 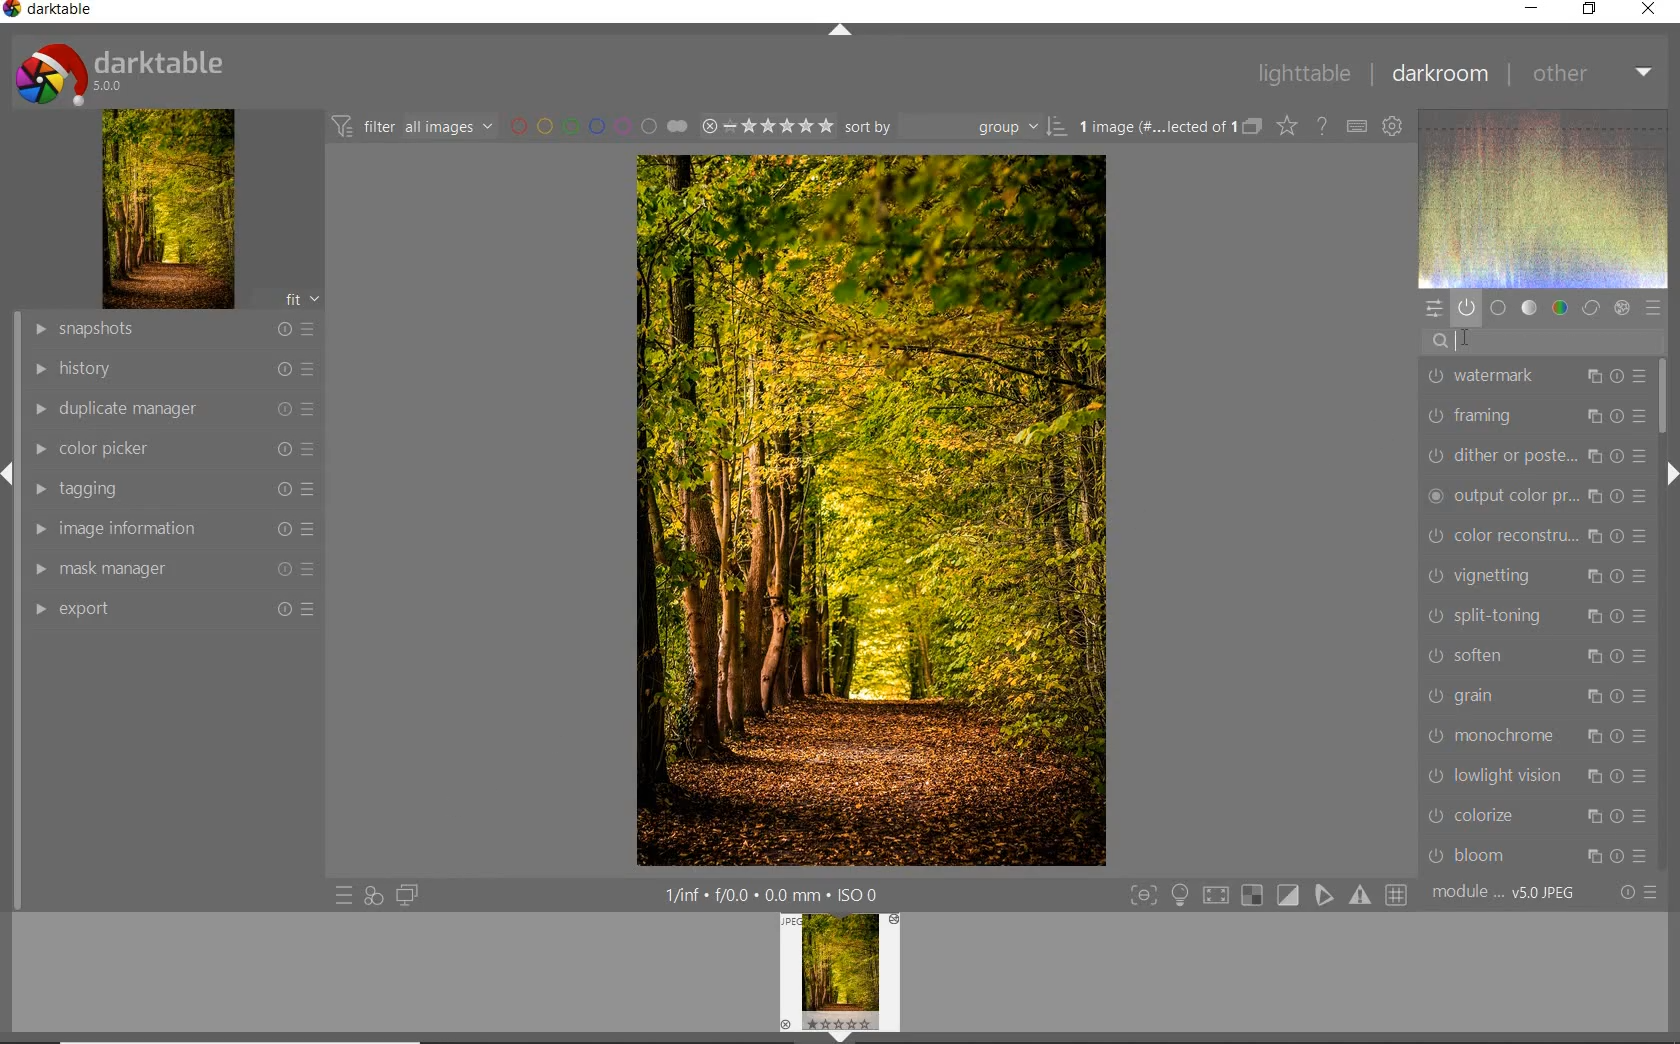 I want to click on quick access to preset, so click(x=343, y=893).